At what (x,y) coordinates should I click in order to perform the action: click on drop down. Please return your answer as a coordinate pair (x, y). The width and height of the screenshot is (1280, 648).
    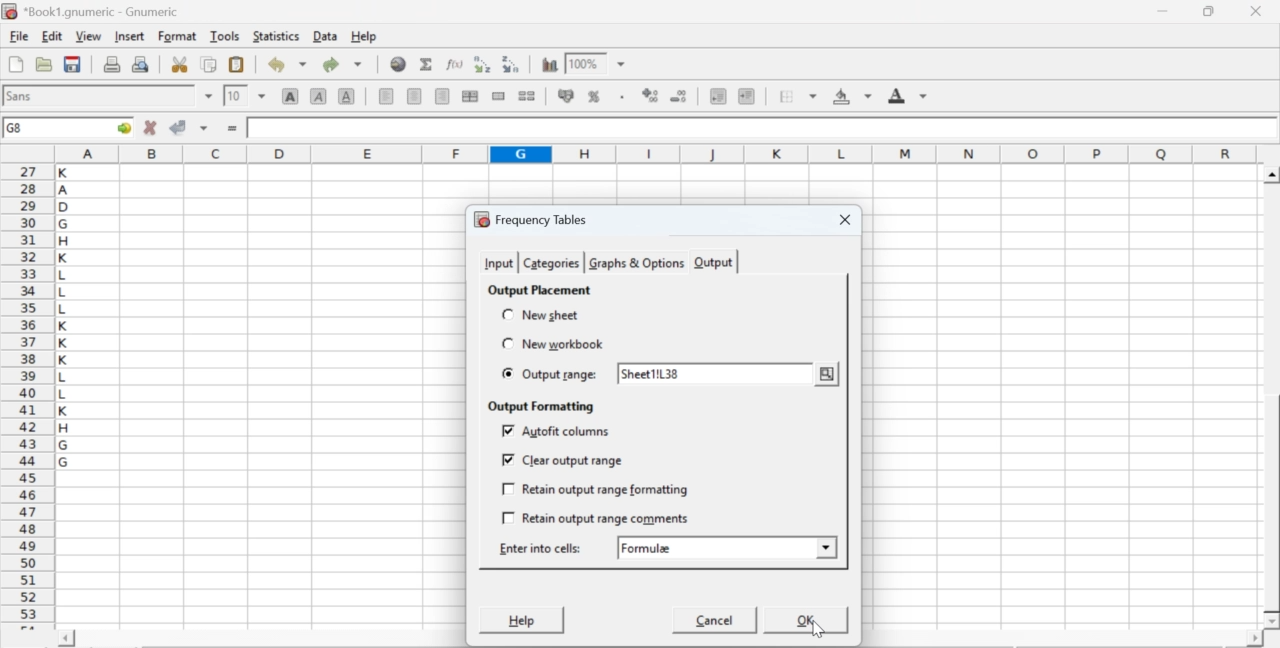
    Looking at the image, I should click on (210, 96).